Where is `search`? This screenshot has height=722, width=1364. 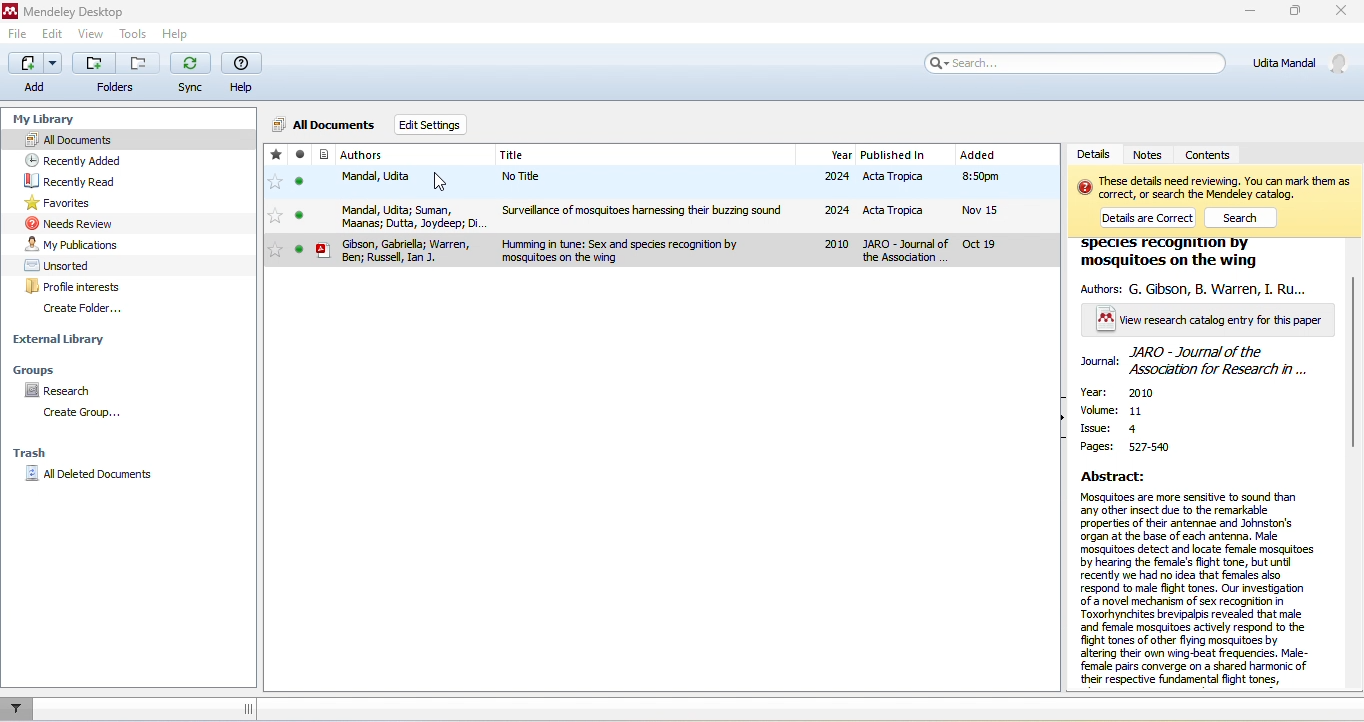 search is located at coordinates (1242, 217).